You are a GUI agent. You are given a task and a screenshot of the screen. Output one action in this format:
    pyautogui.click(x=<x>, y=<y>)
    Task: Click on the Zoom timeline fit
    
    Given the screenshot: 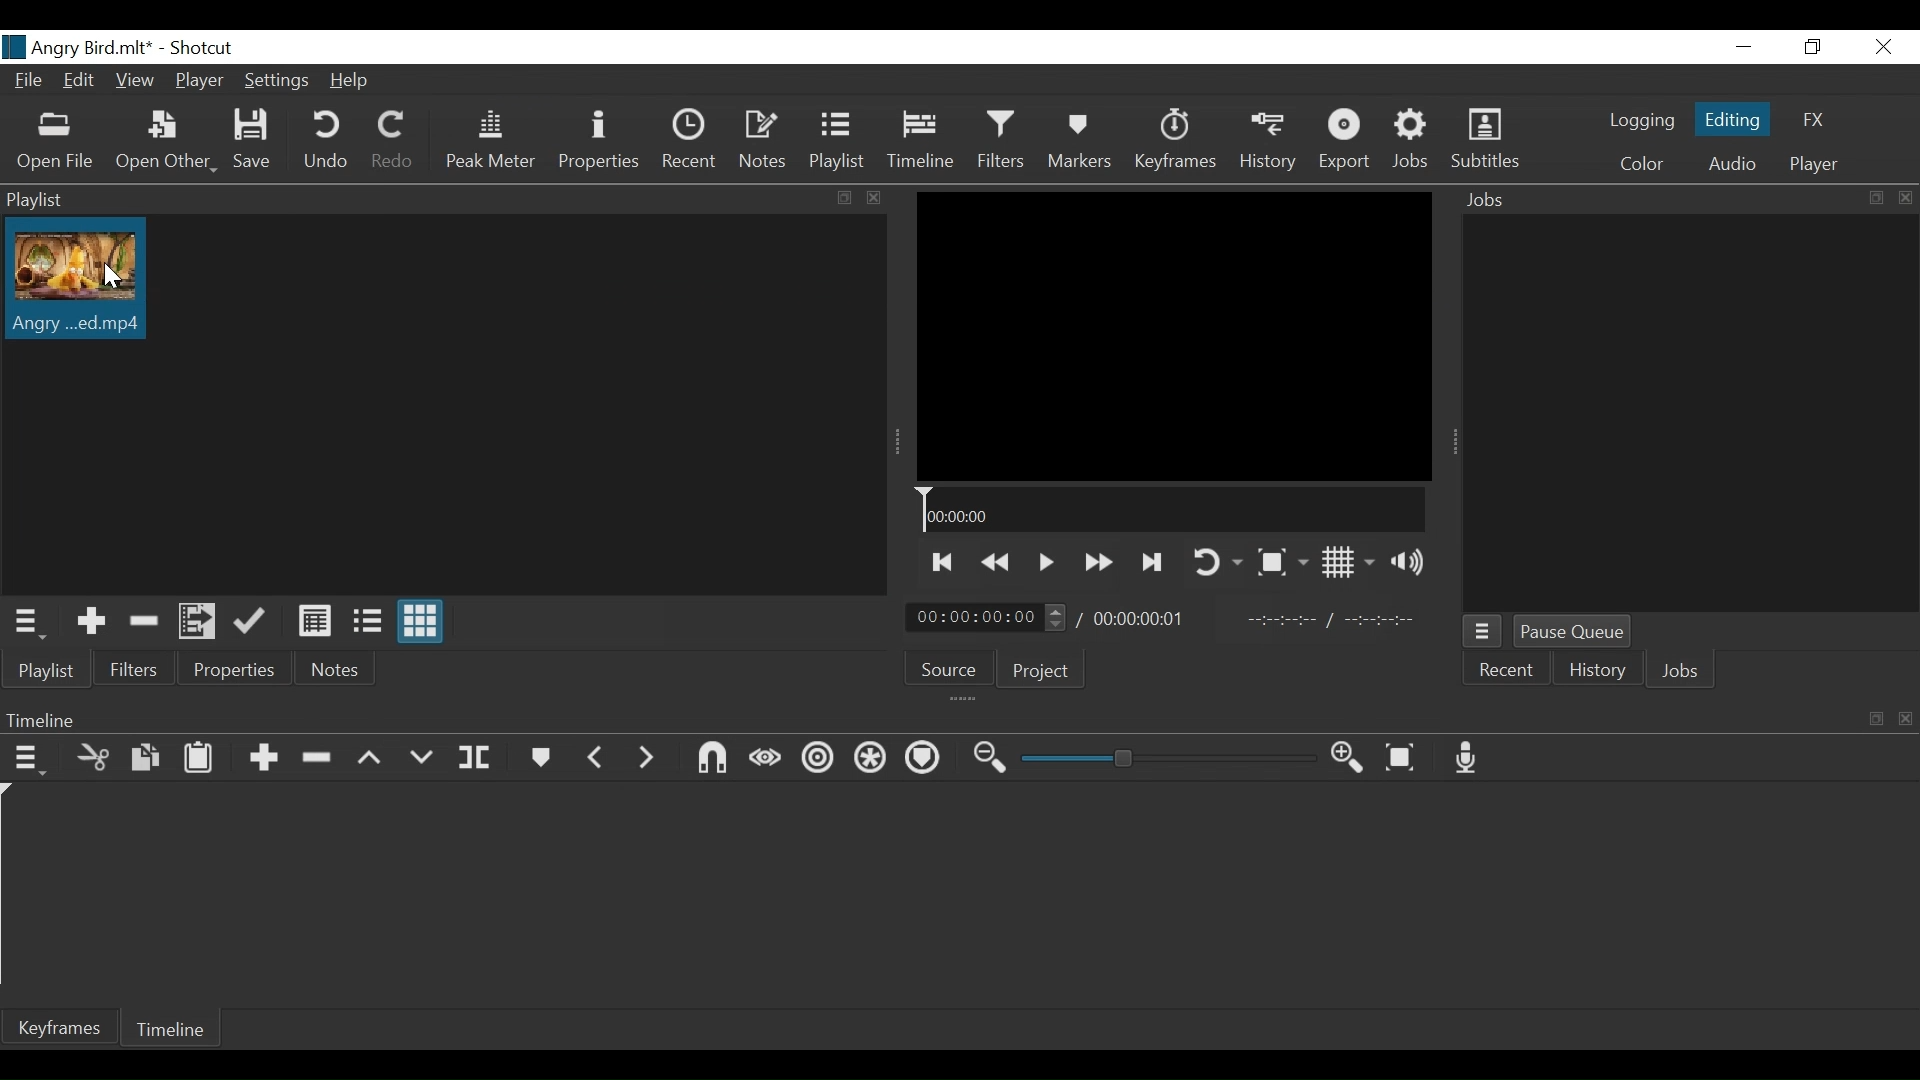 What is the action you would take?
    pyautogui.click(x=1399, y=757)
    